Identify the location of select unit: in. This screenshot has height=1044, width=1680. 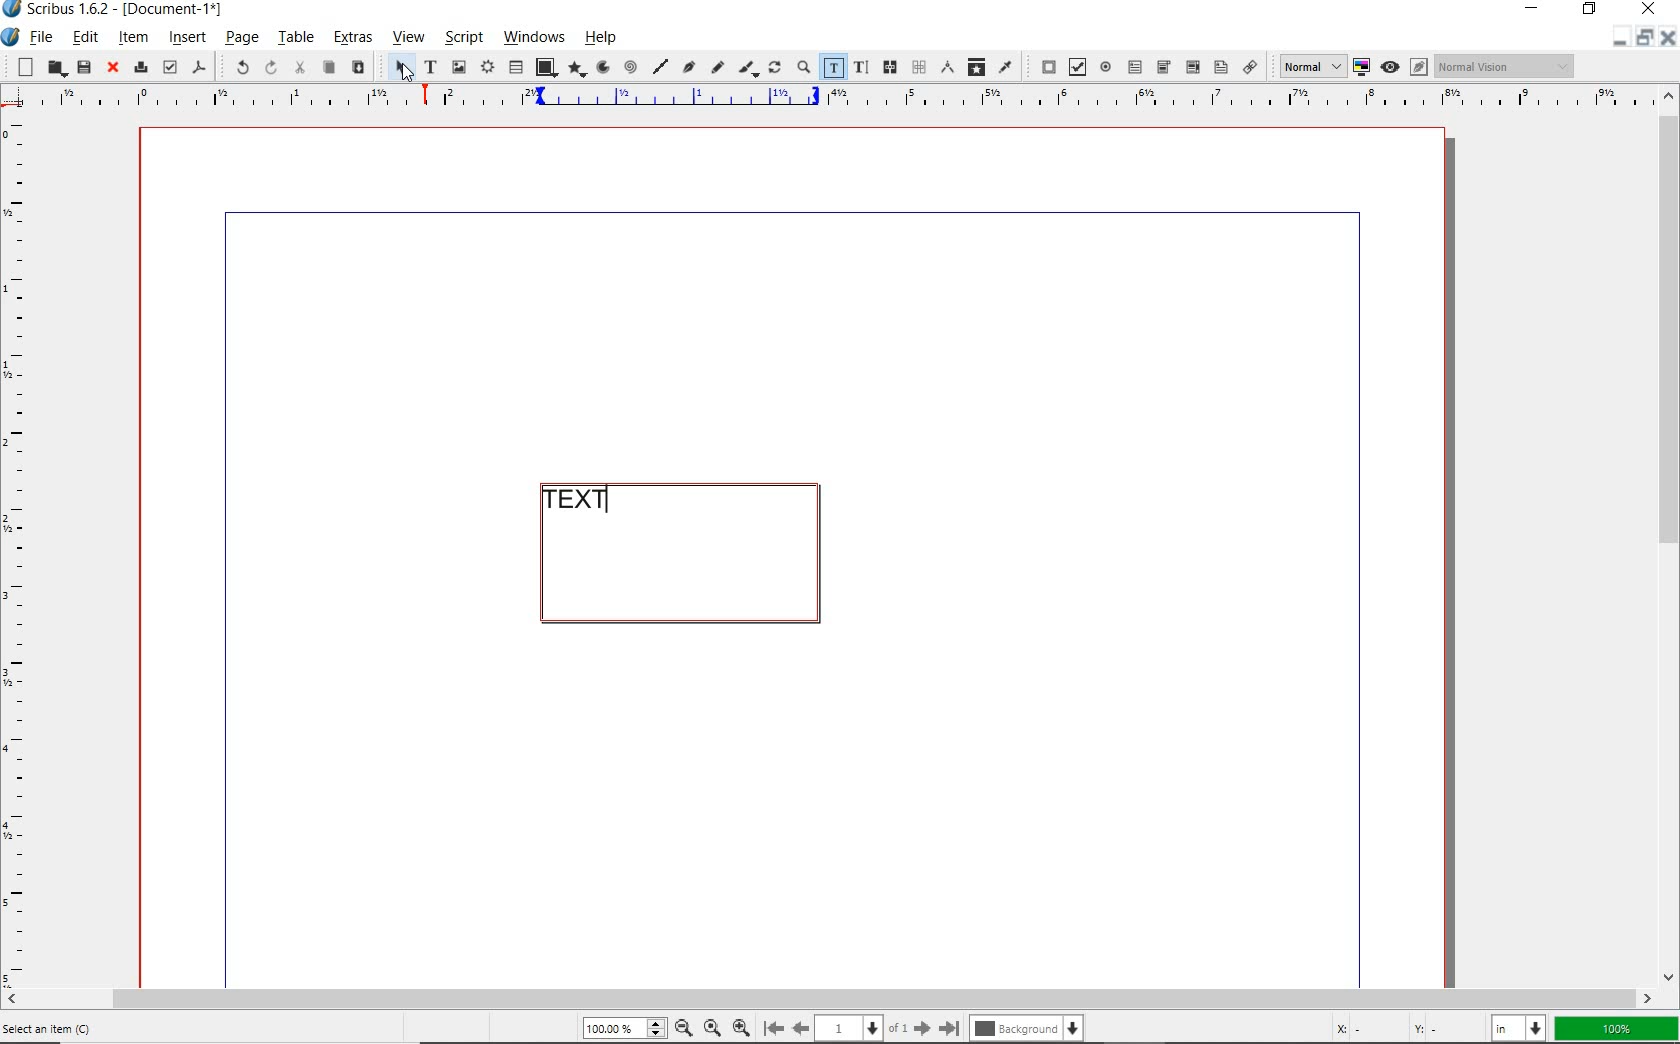
(1519, 1029).